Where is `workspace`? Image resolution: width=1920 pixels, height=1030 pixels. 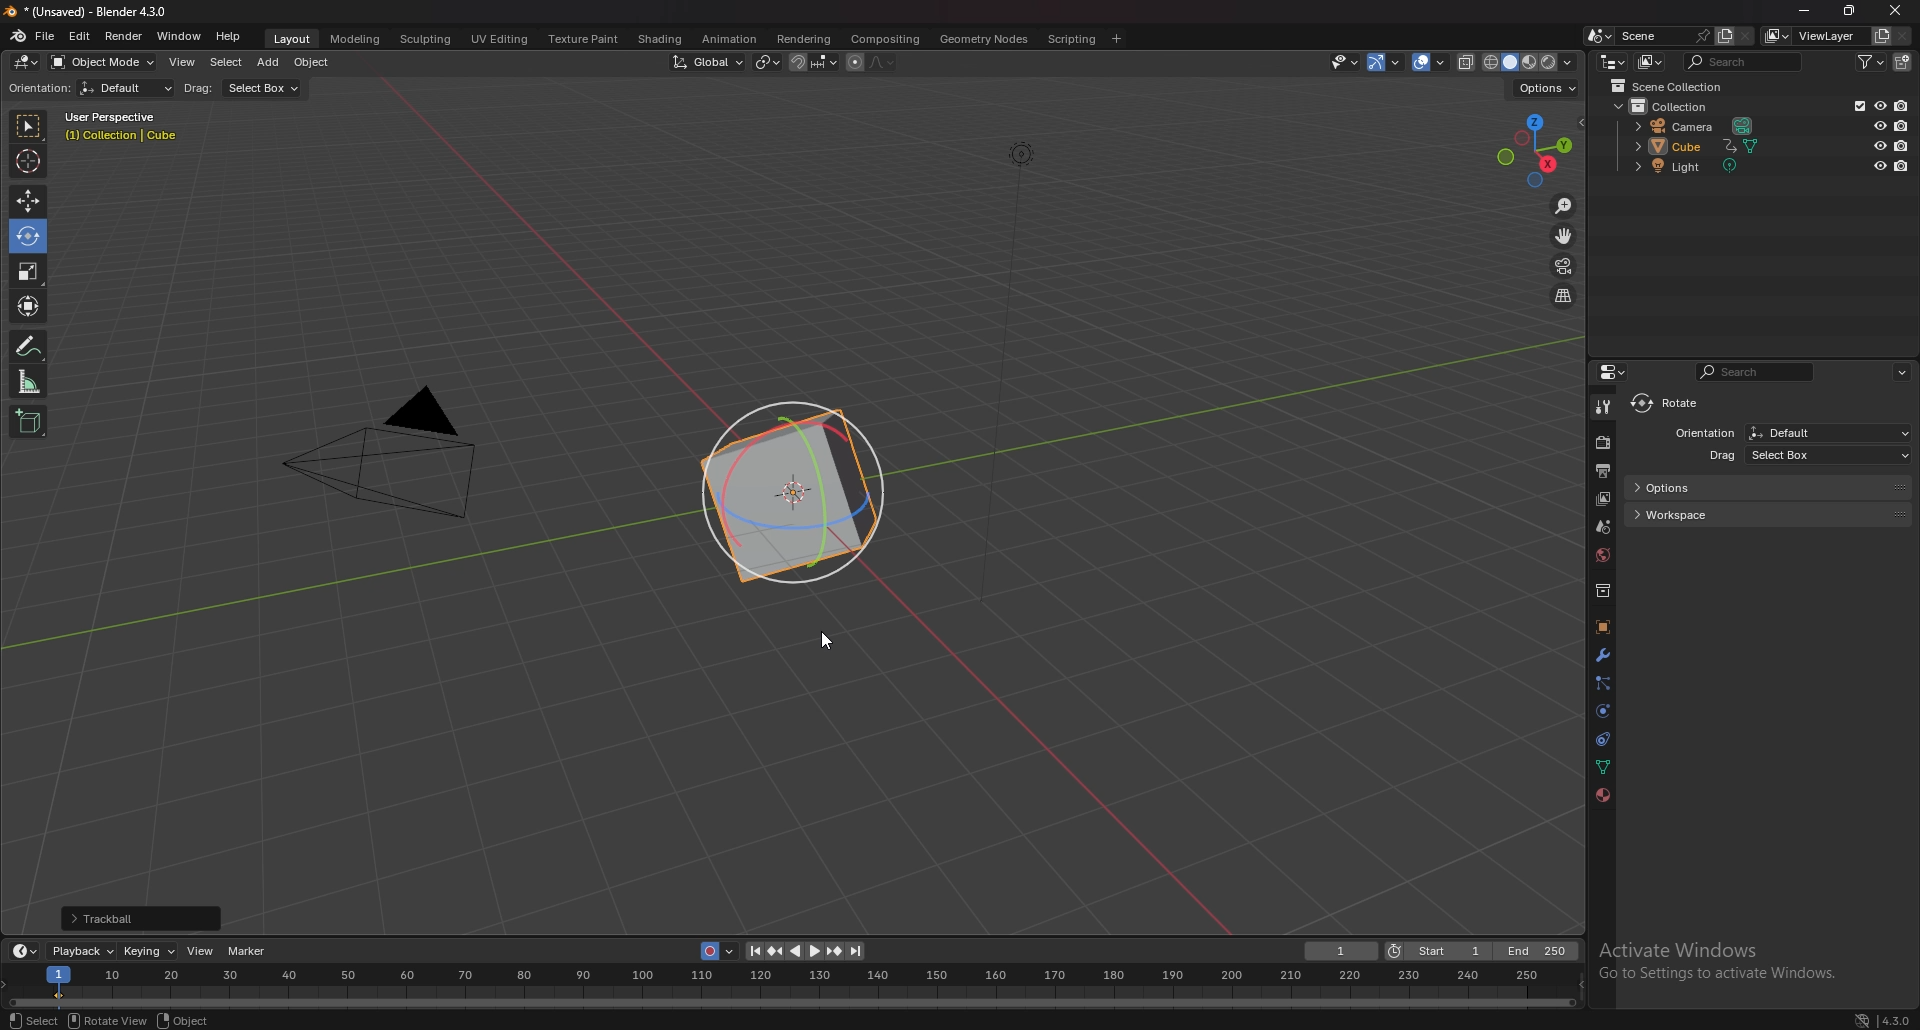
workspace is located at coordinates (1767, 516).